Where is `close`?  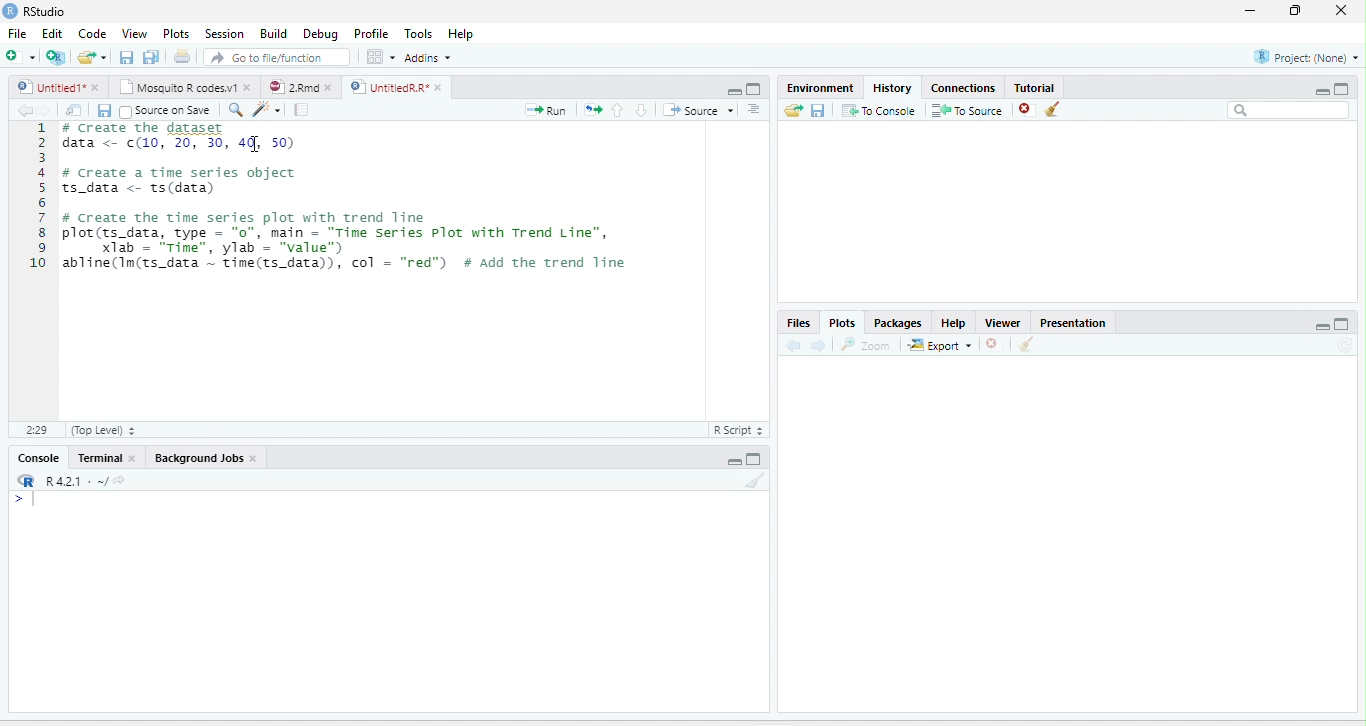 close is located at coordinates (248, 87).